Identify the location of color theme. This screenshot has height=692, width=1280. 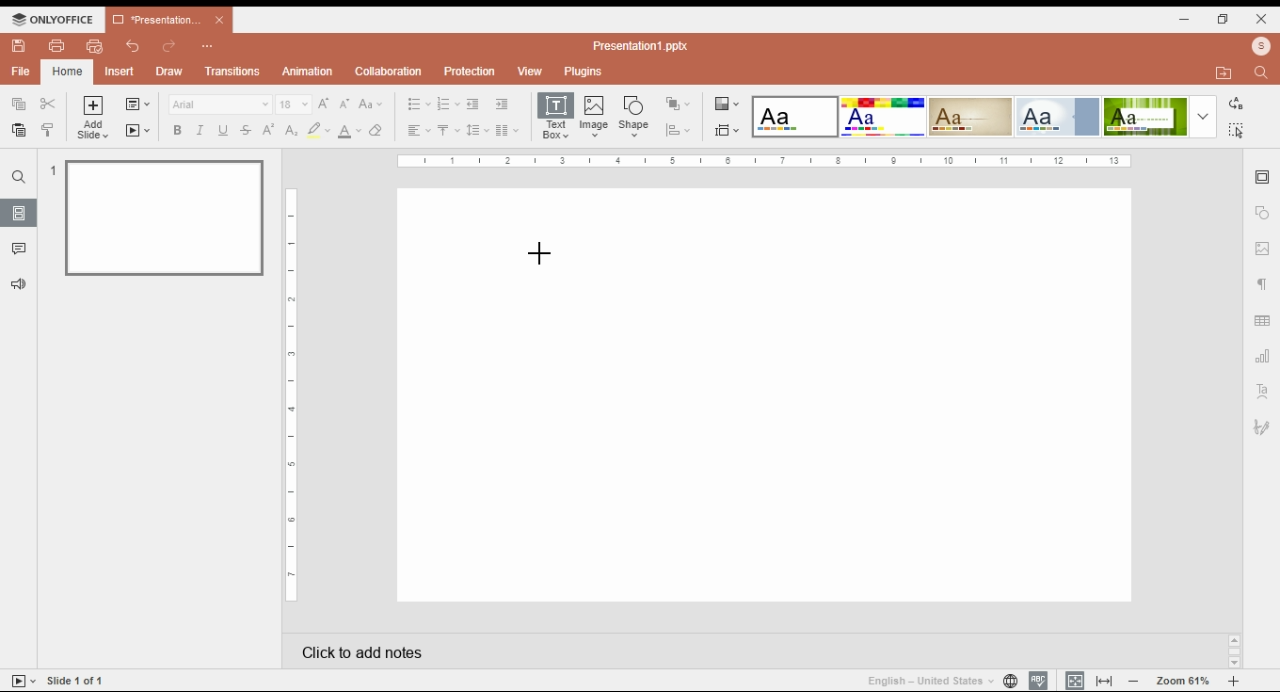
(795, 117).